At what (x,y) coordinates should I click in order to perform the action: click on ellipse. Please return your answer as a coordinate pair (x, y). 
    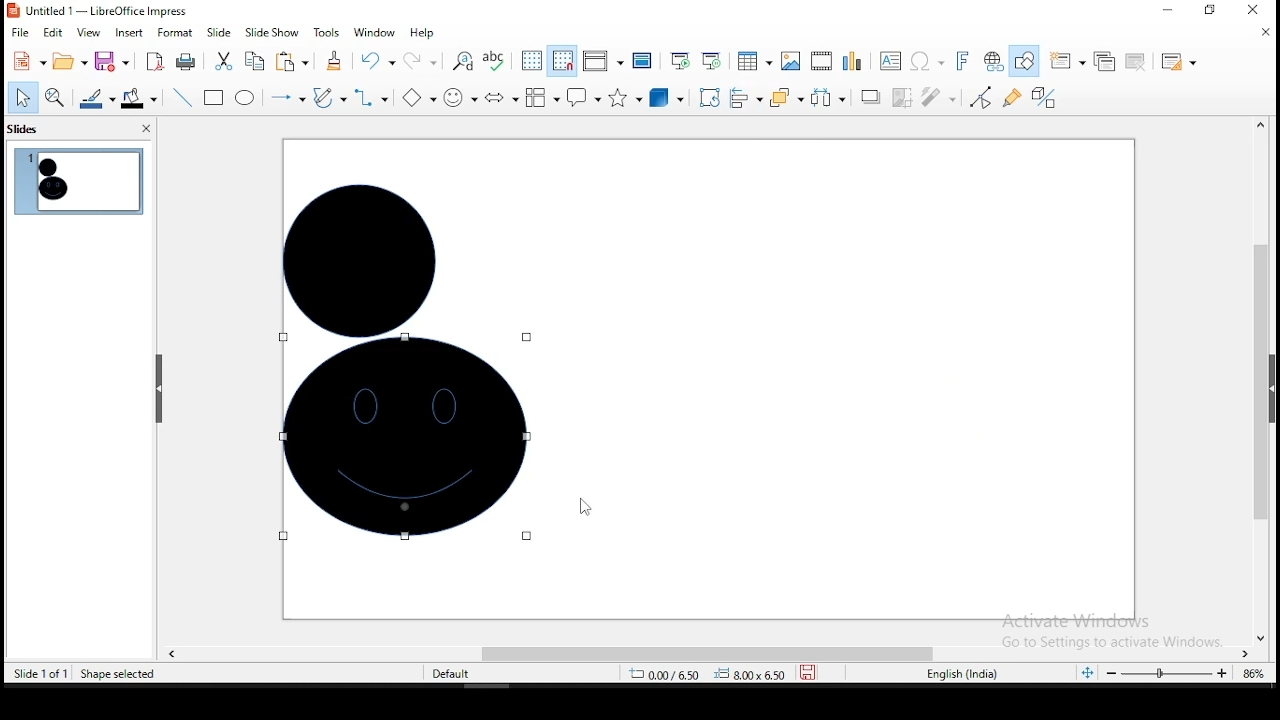
    Looking at the image, I should click on (244, 97).